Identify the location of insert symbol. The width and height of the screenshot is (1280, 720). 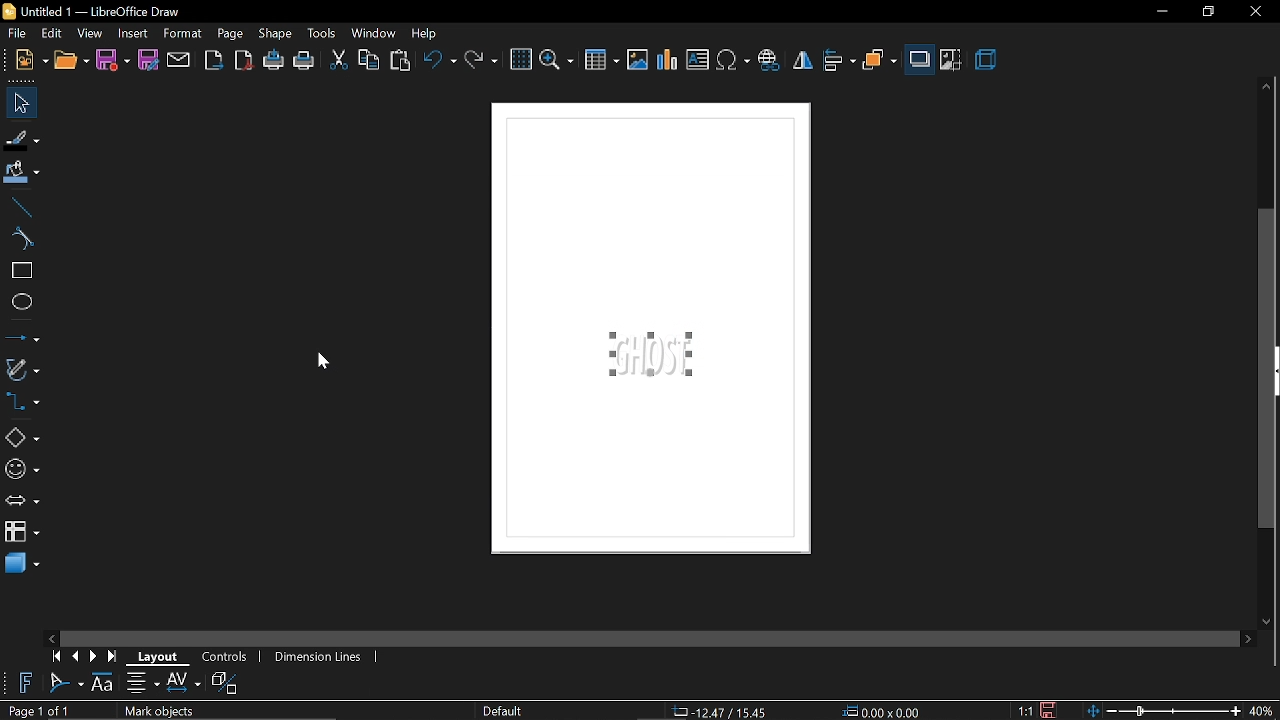
(734, 61).